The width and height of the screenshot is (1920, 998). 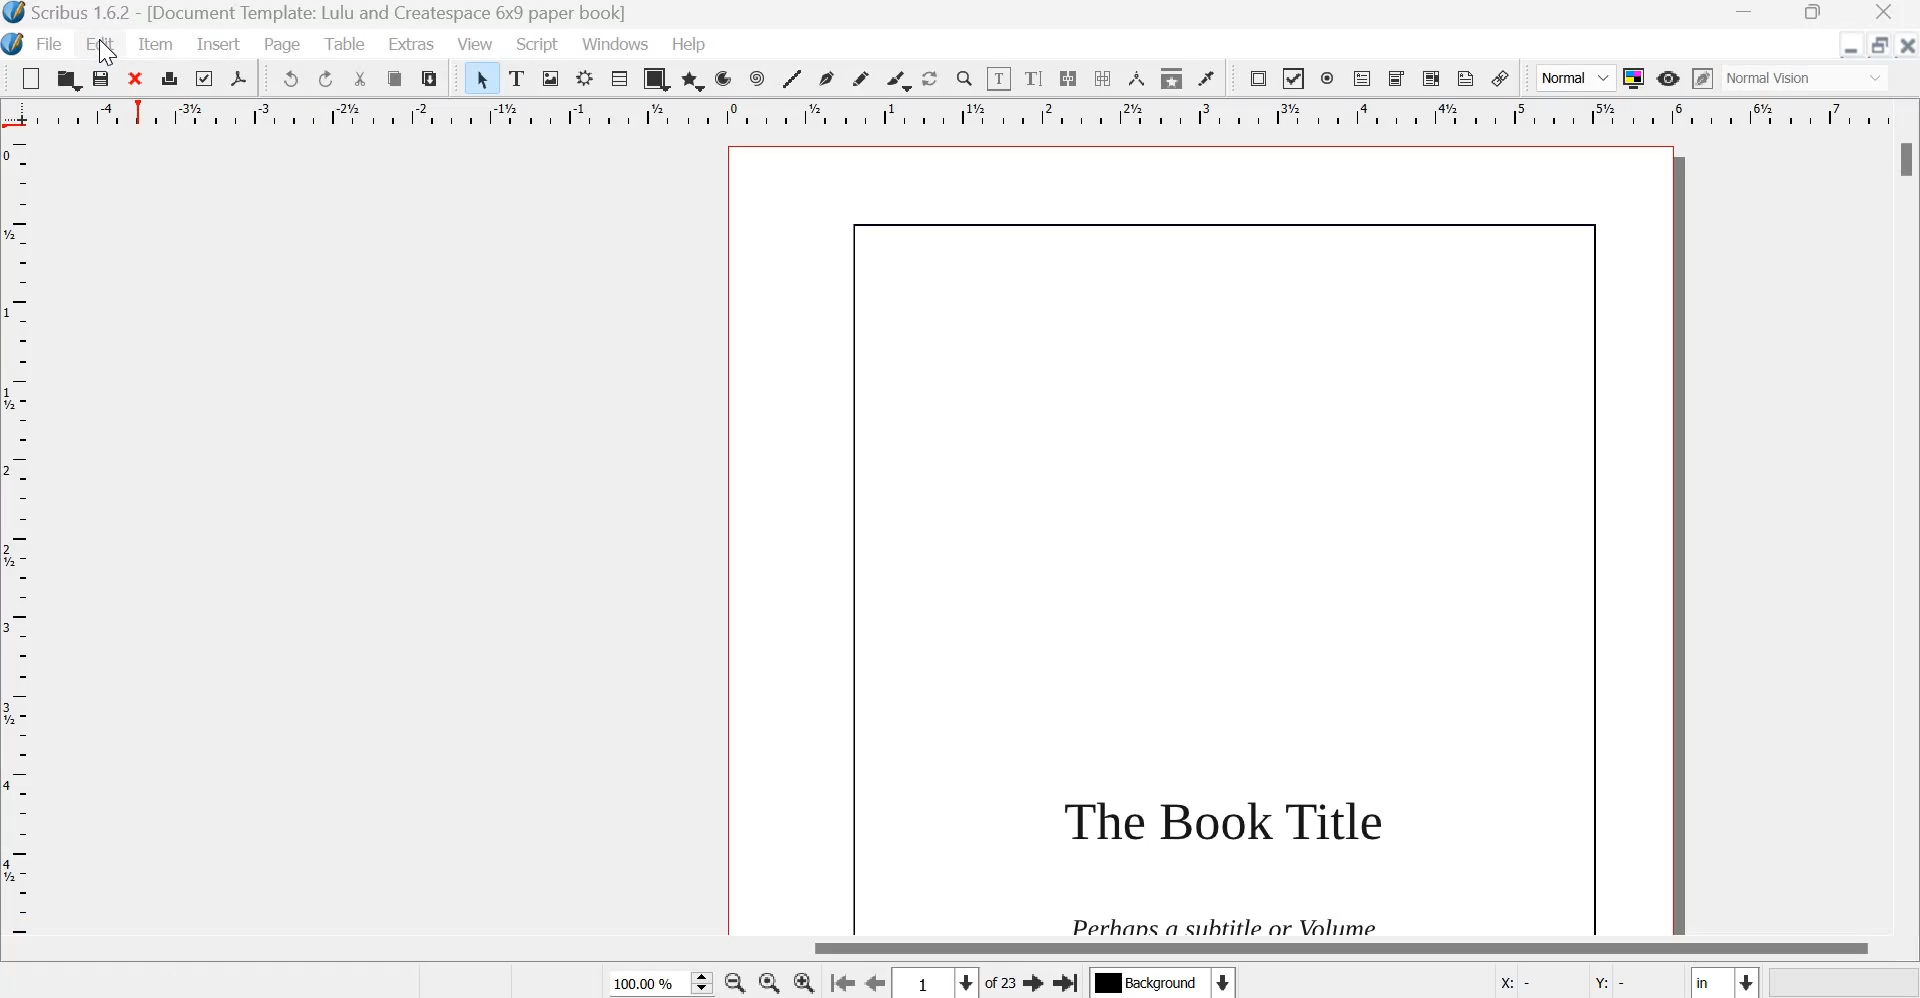 I want to click on Table, so click(x=618, y=79).